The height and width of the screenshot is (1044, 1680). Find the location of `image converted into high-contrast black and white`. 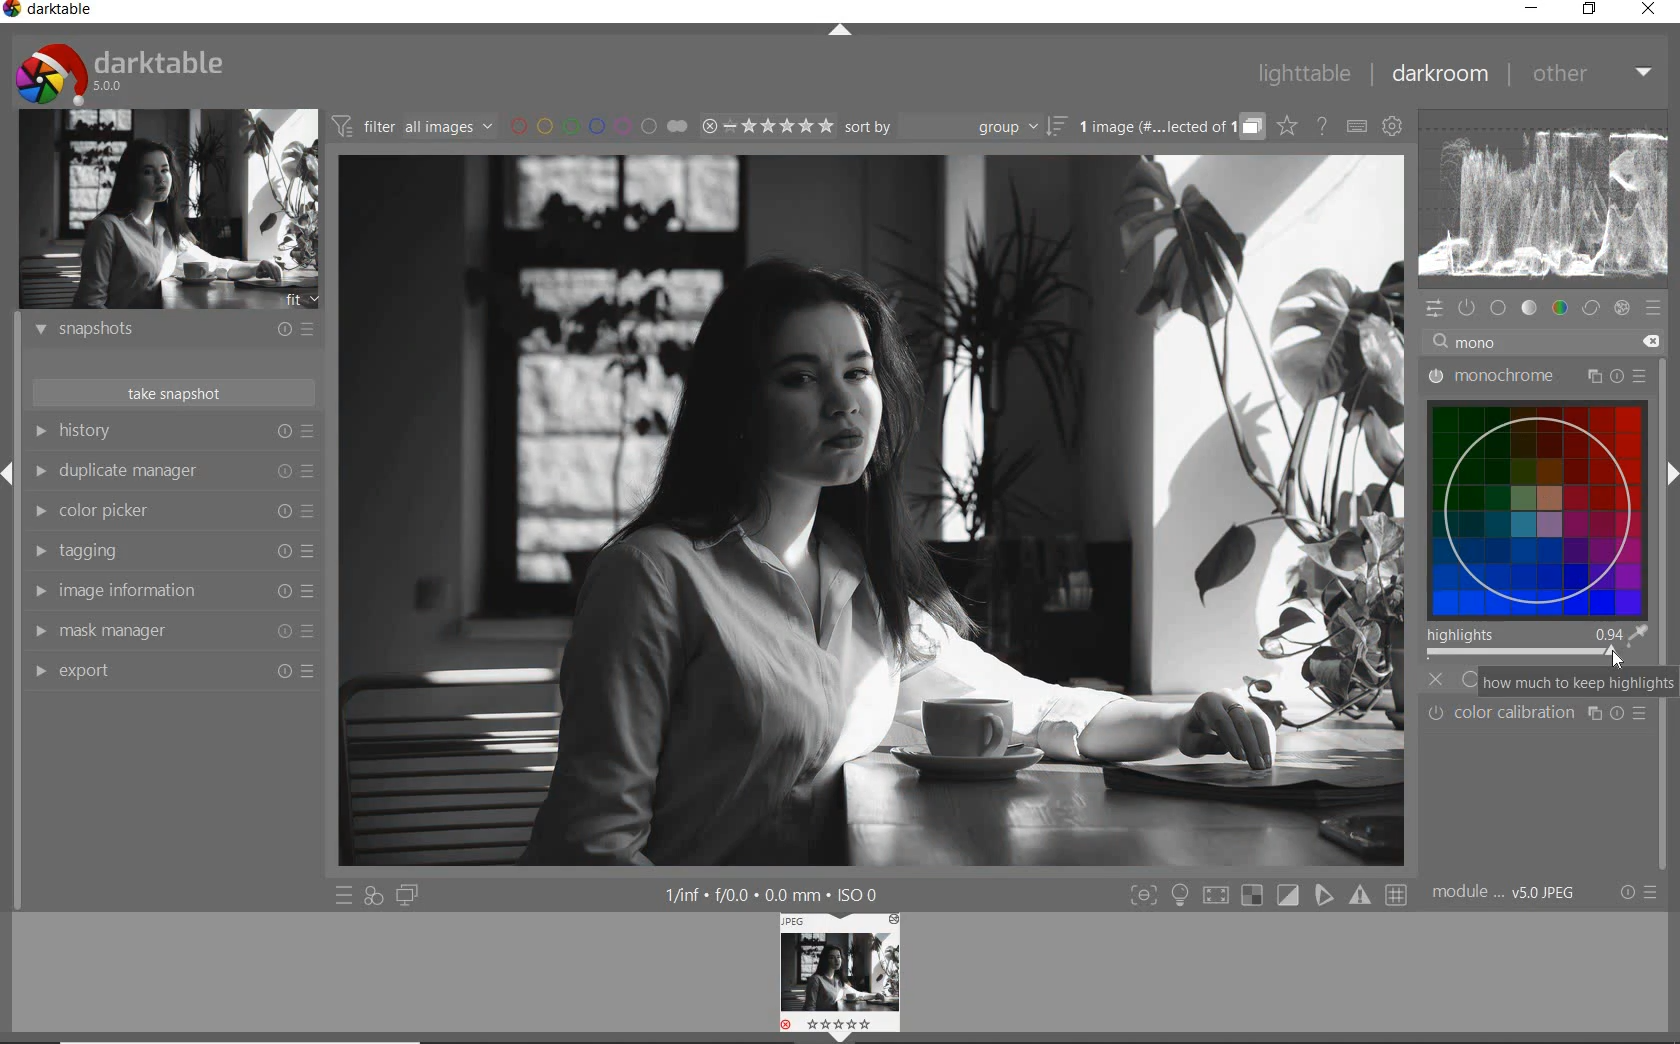

image converted into high-contrast black and white is located at coordinates (873, 511).